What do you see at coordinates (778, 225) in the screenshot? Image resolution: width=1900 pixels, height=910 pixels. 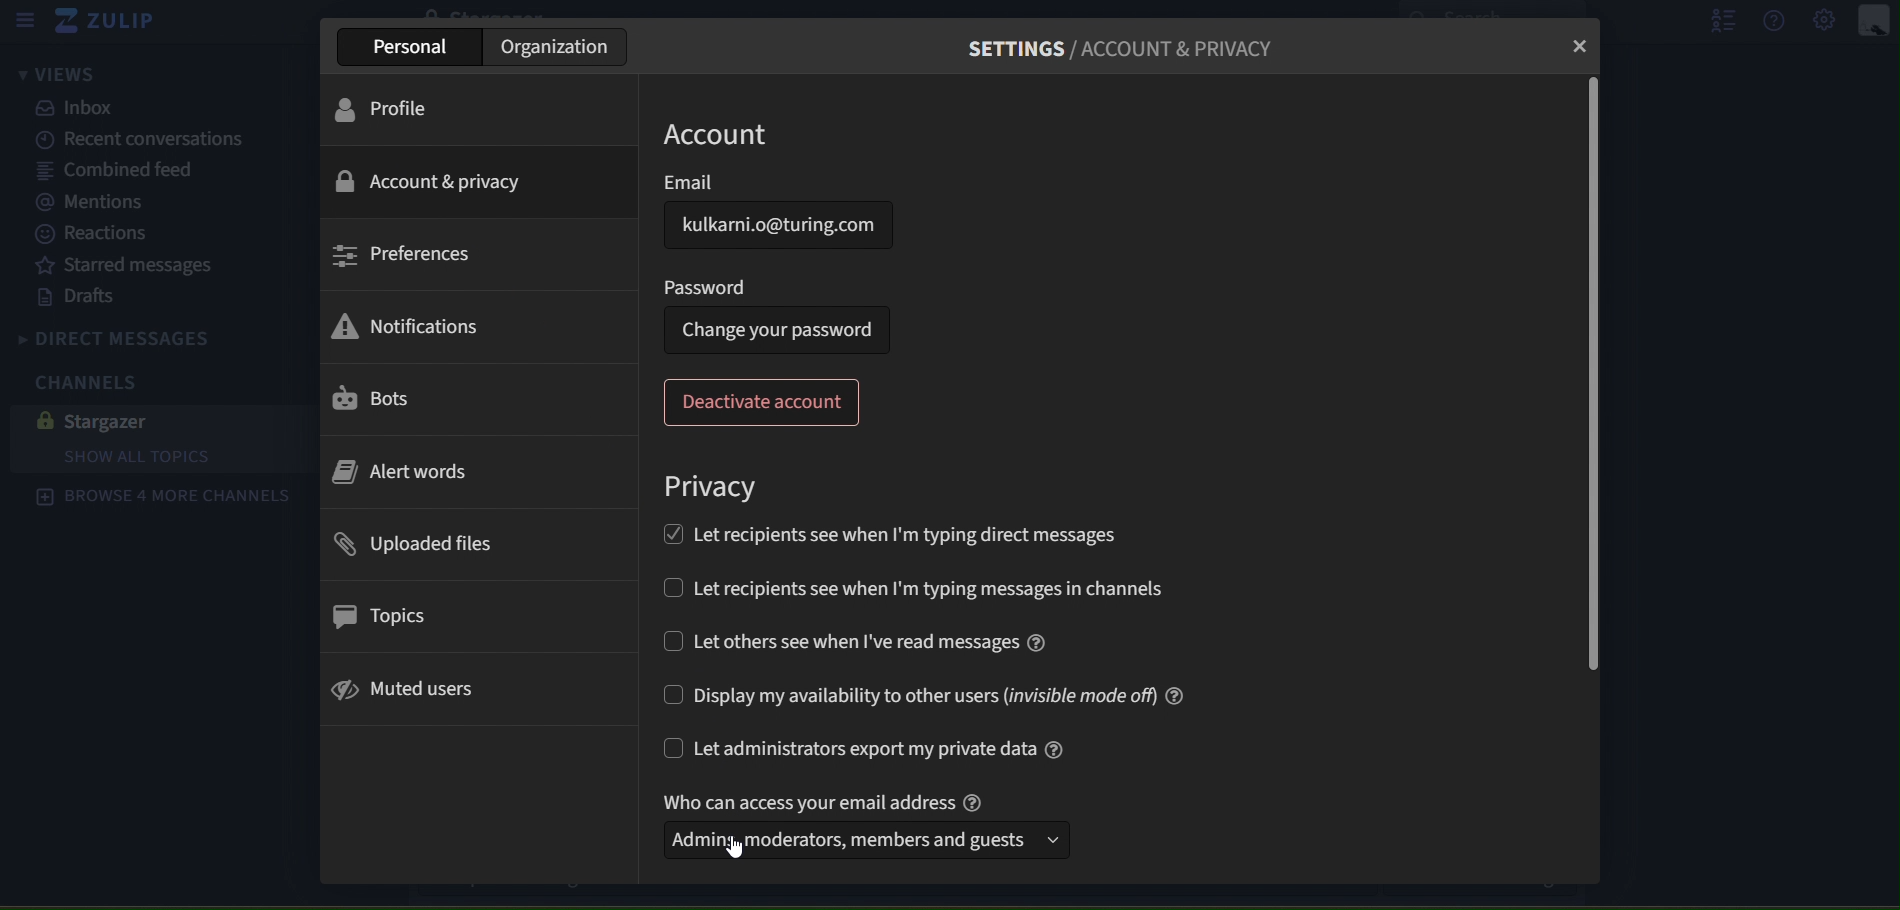 I see `kulkarni.o@turing.com` at bounding box center [778, 225].